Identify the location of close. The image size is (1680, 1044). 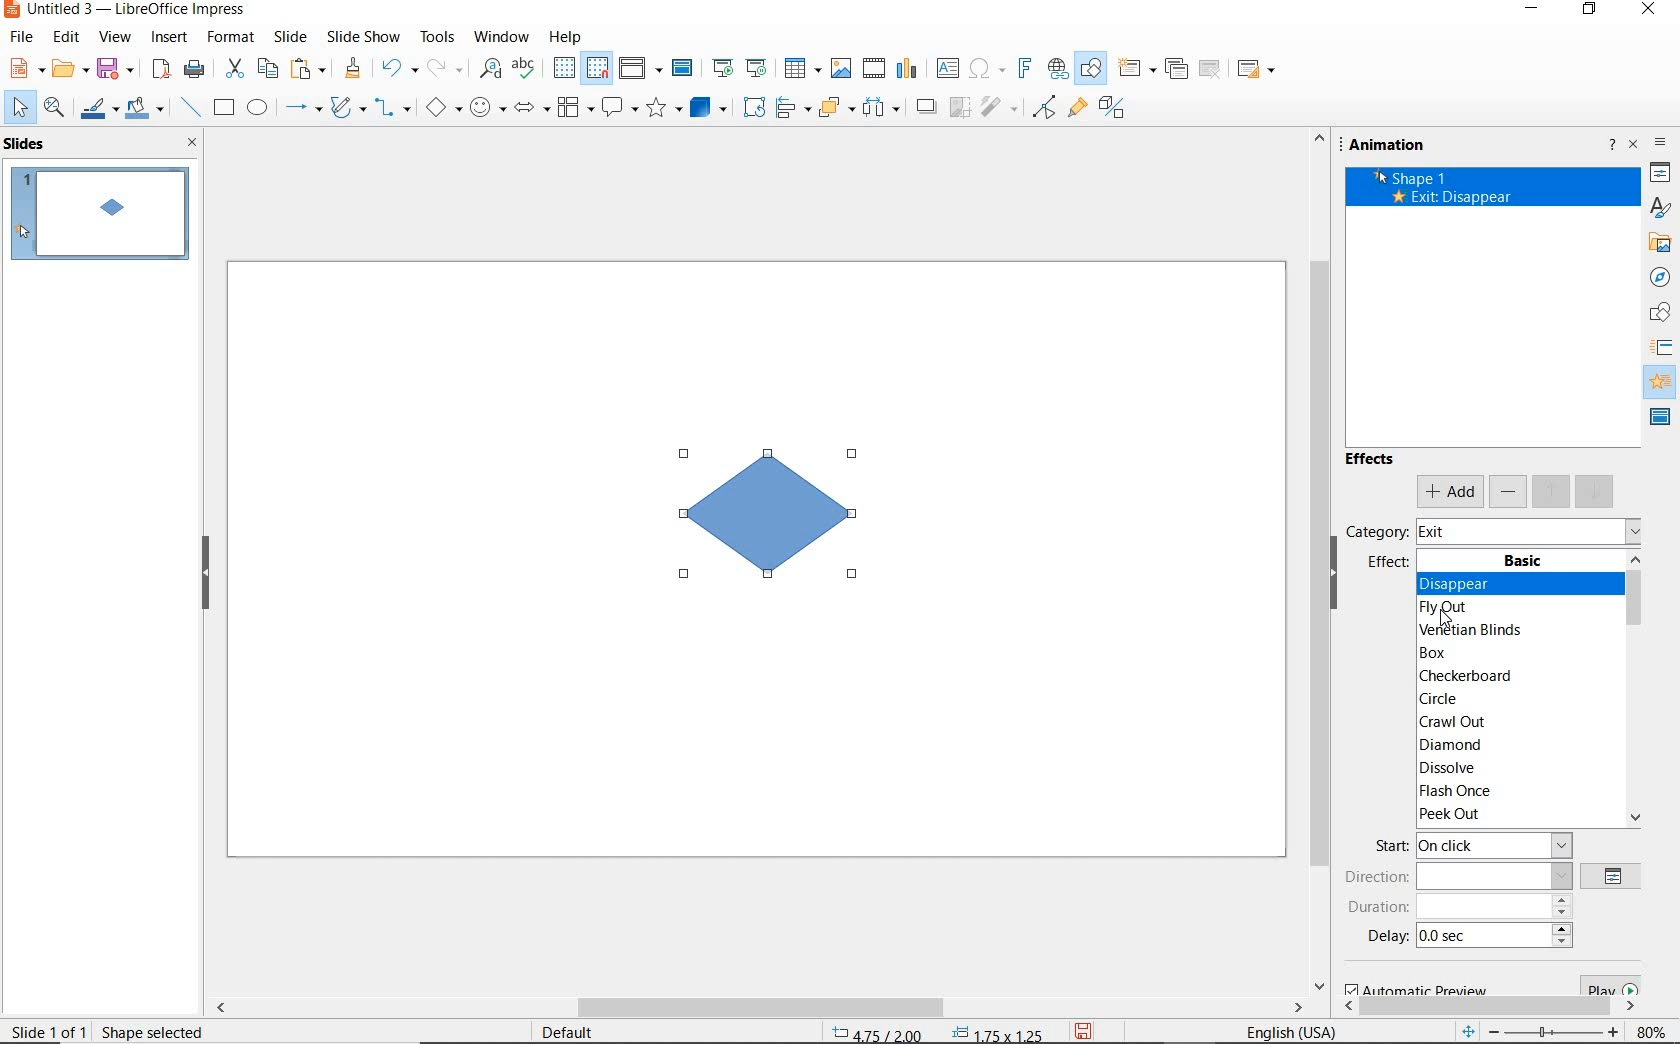
(1649, 10).